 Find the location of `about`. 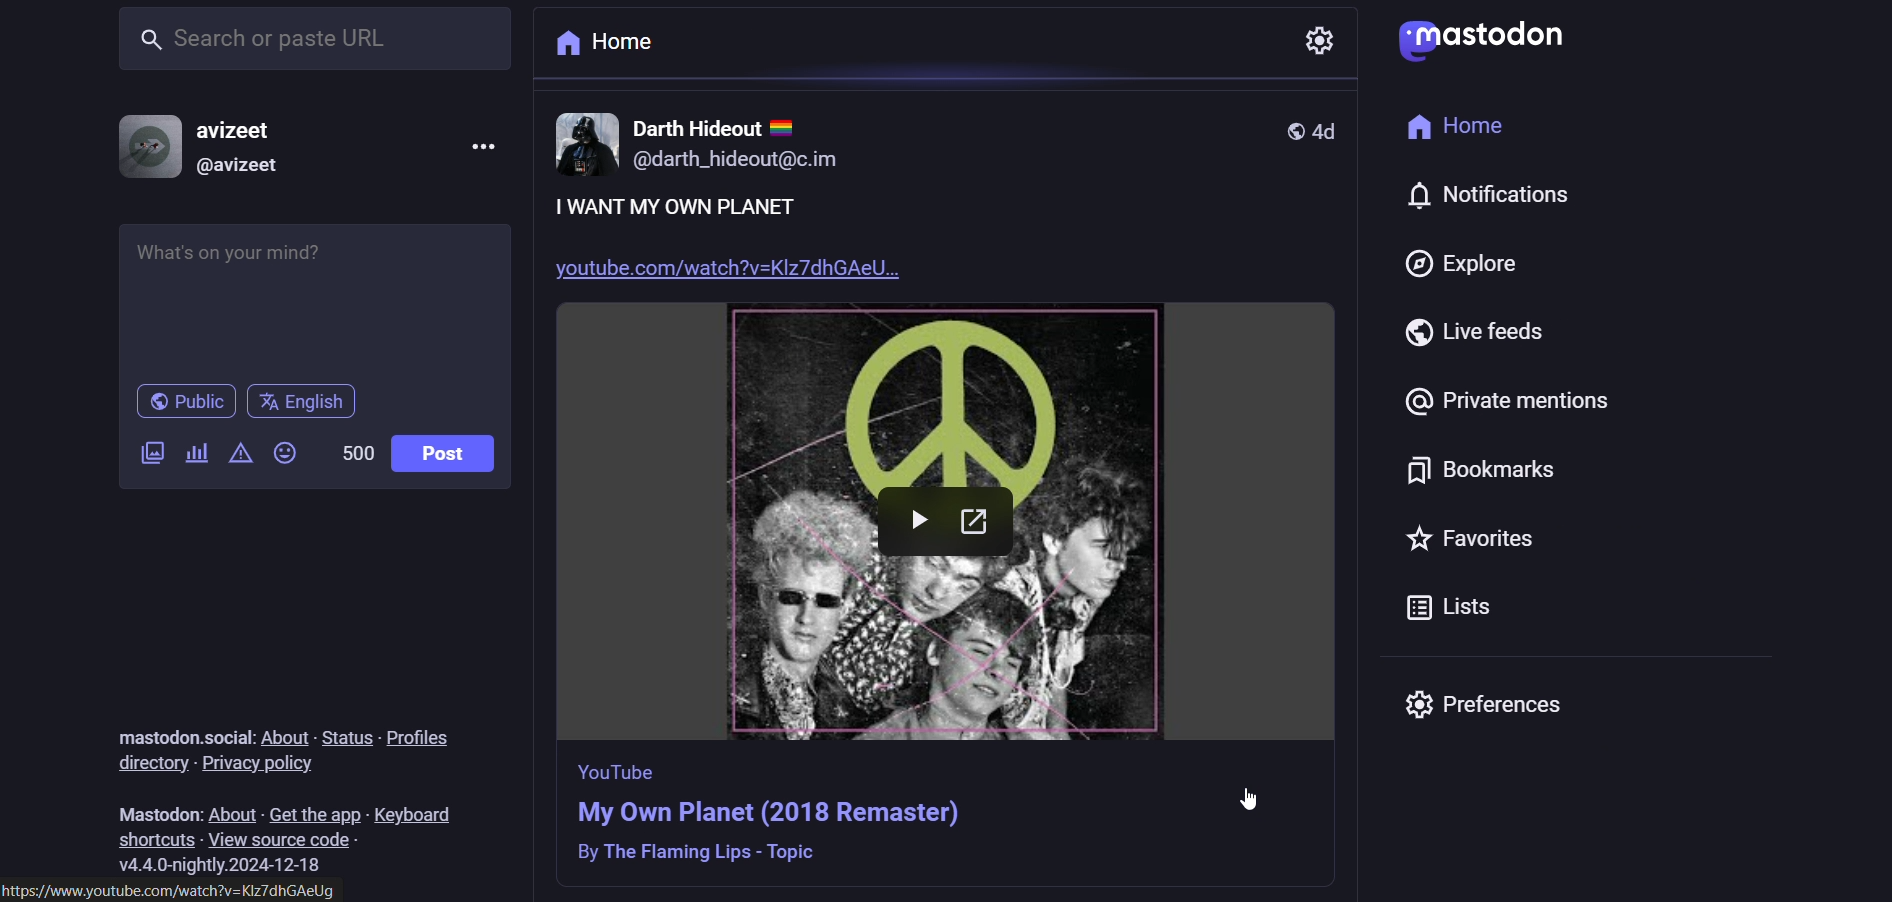

about is located at coordinates (229, 806).